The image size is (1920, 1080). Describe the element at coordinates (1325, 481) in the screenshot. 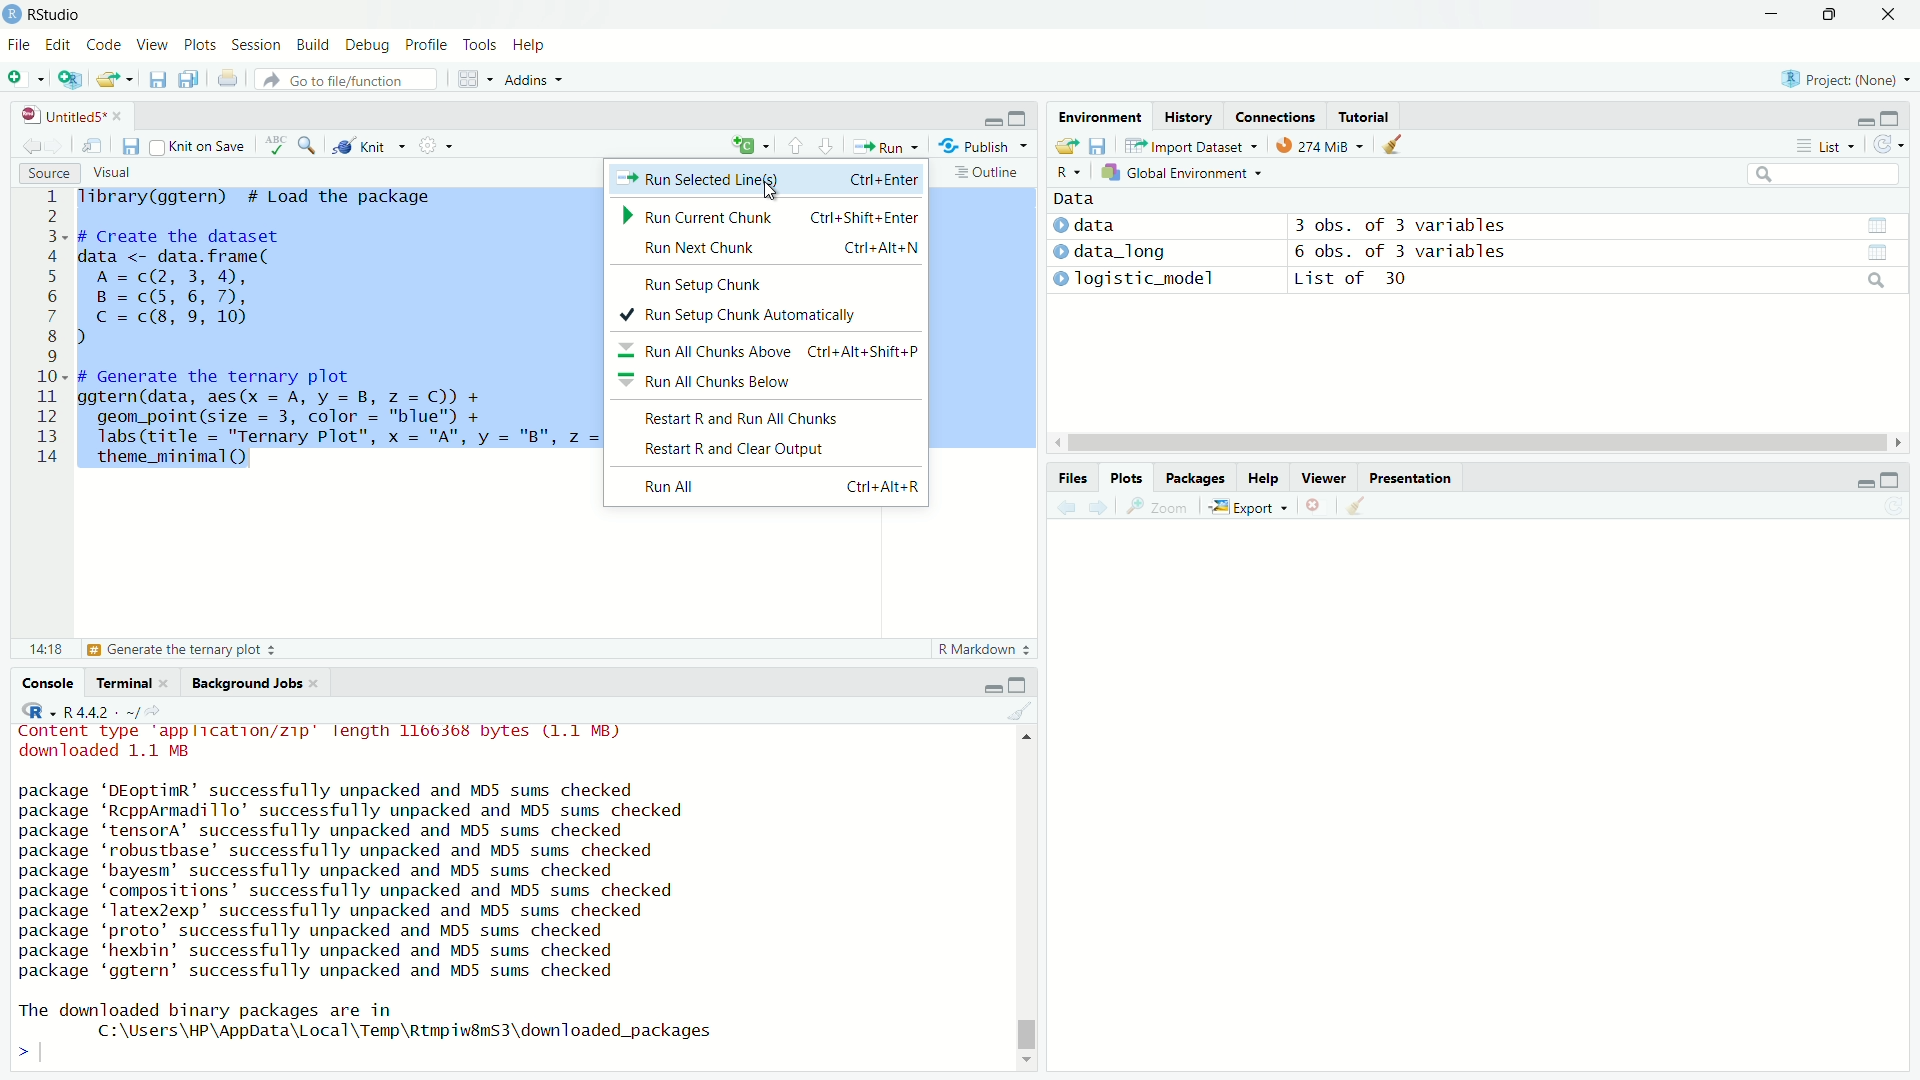

I see `Viewer` at that location.